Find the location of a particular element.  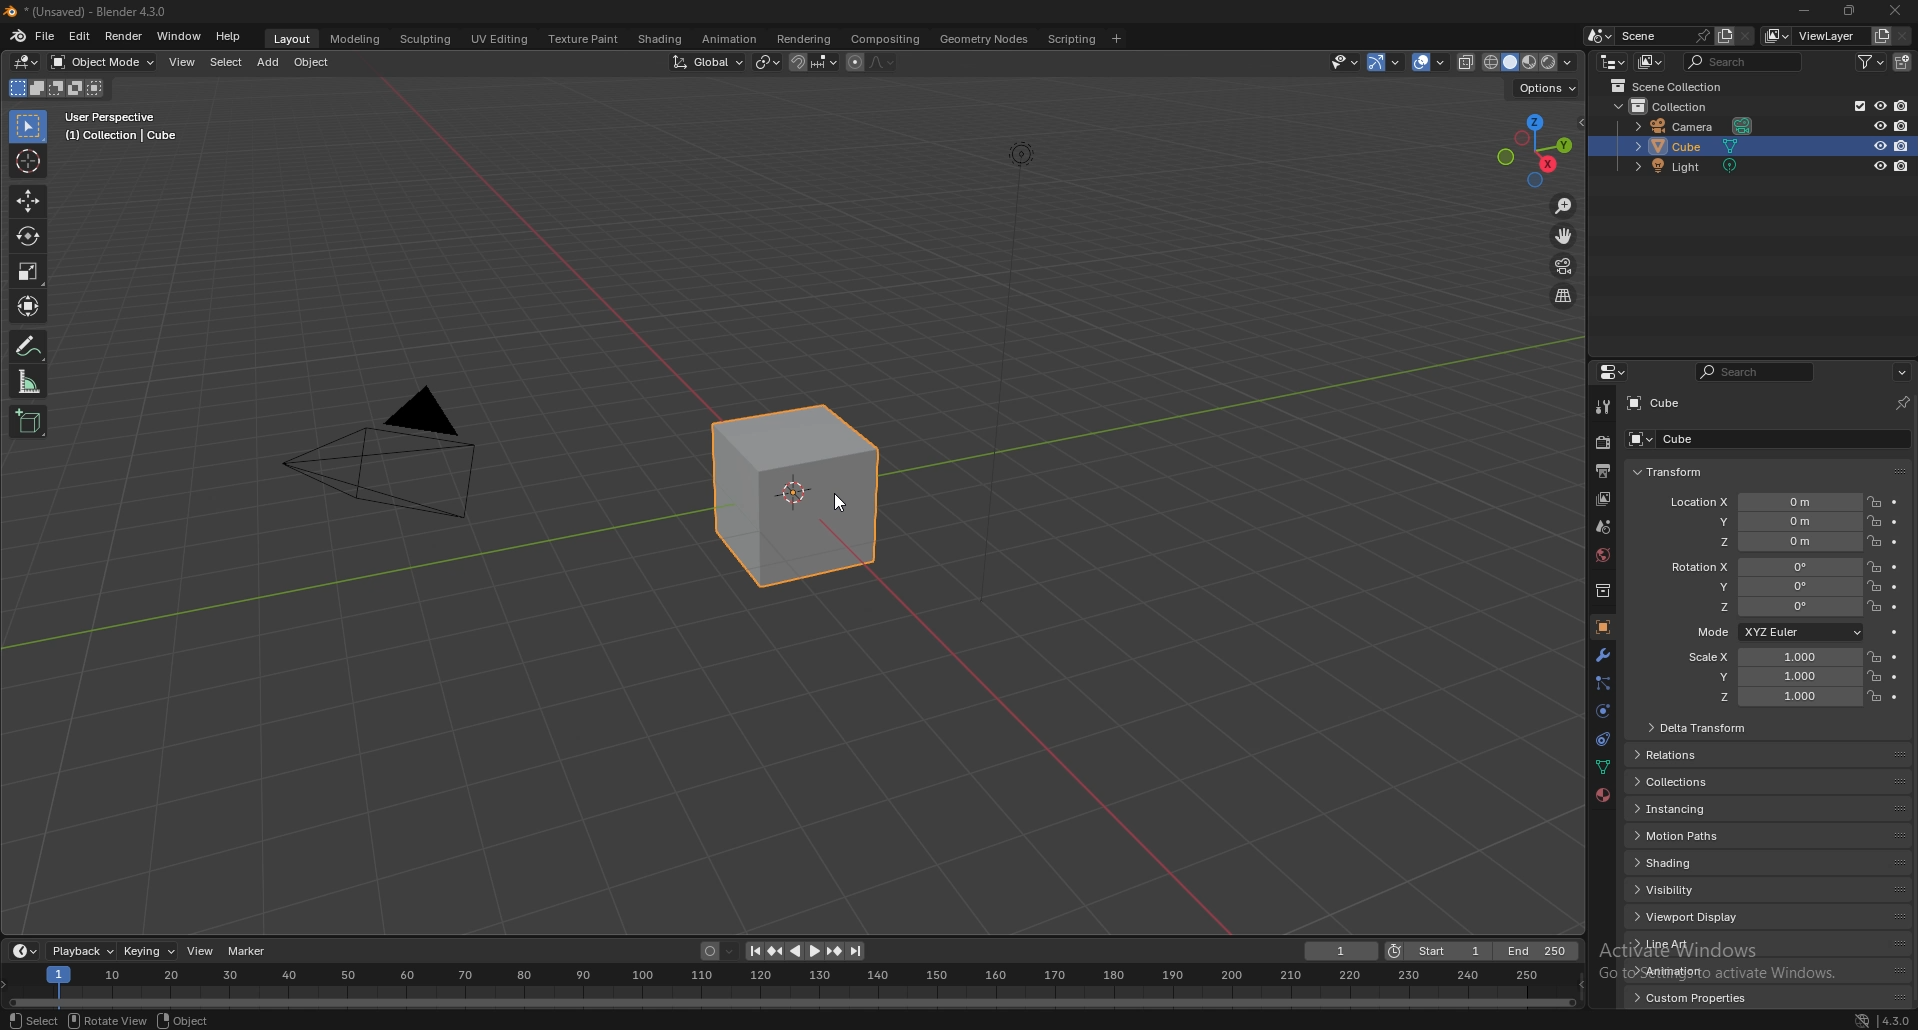

play is located at coordinates (805, 951).